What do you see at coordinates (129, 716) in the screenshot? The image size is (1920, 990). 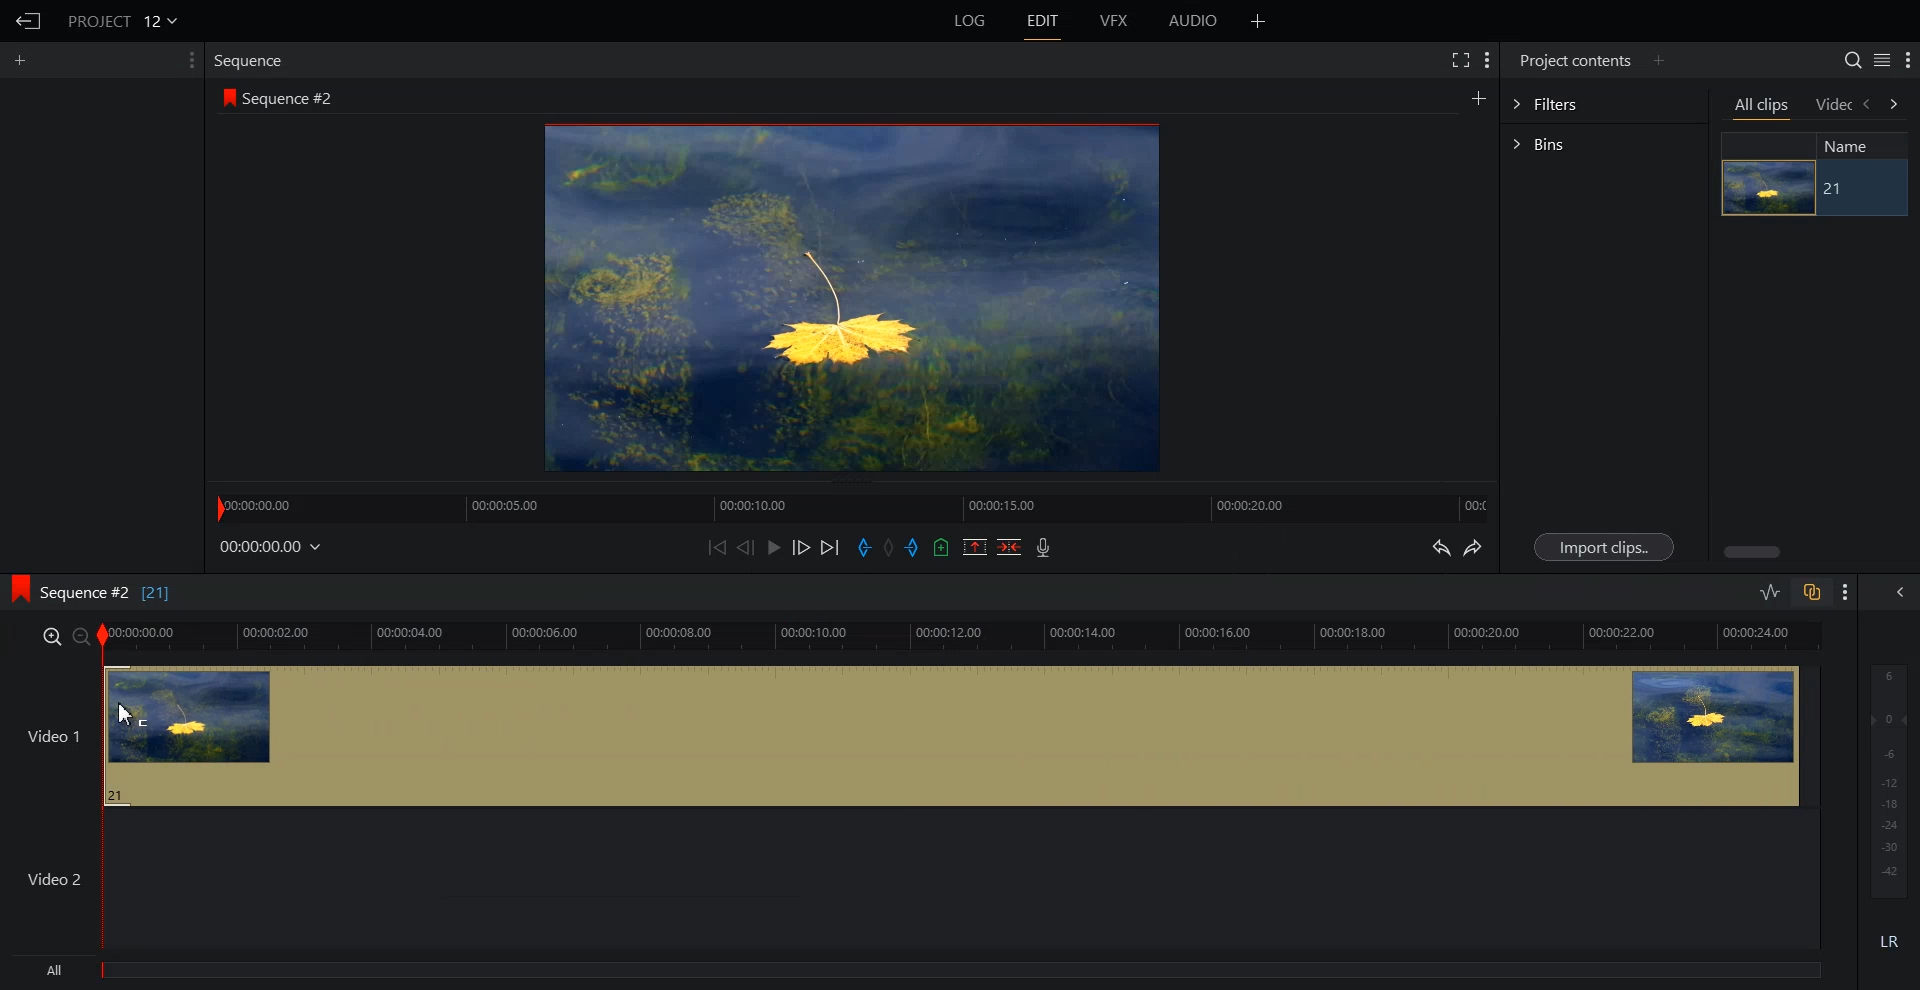 I see `cursor` at bounding box center [129, 716].